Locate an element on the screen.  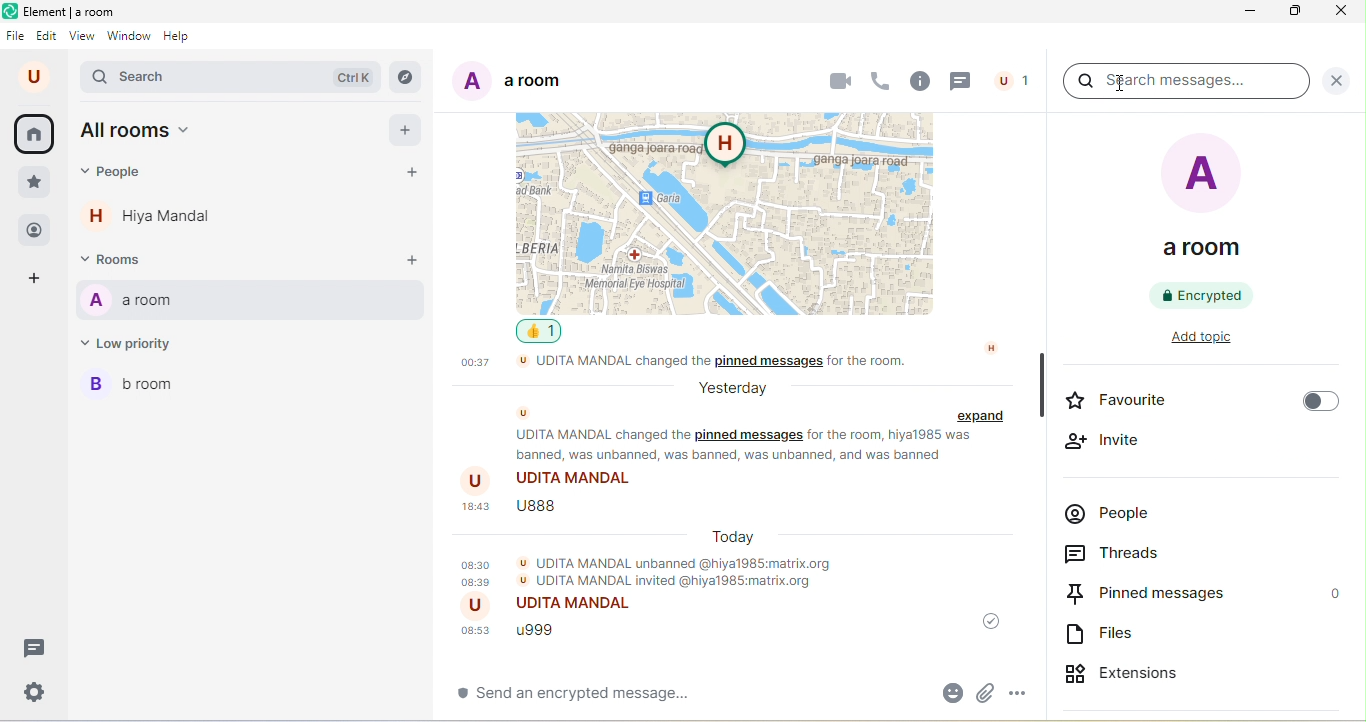
low priority is located at coordinates (136, 347).